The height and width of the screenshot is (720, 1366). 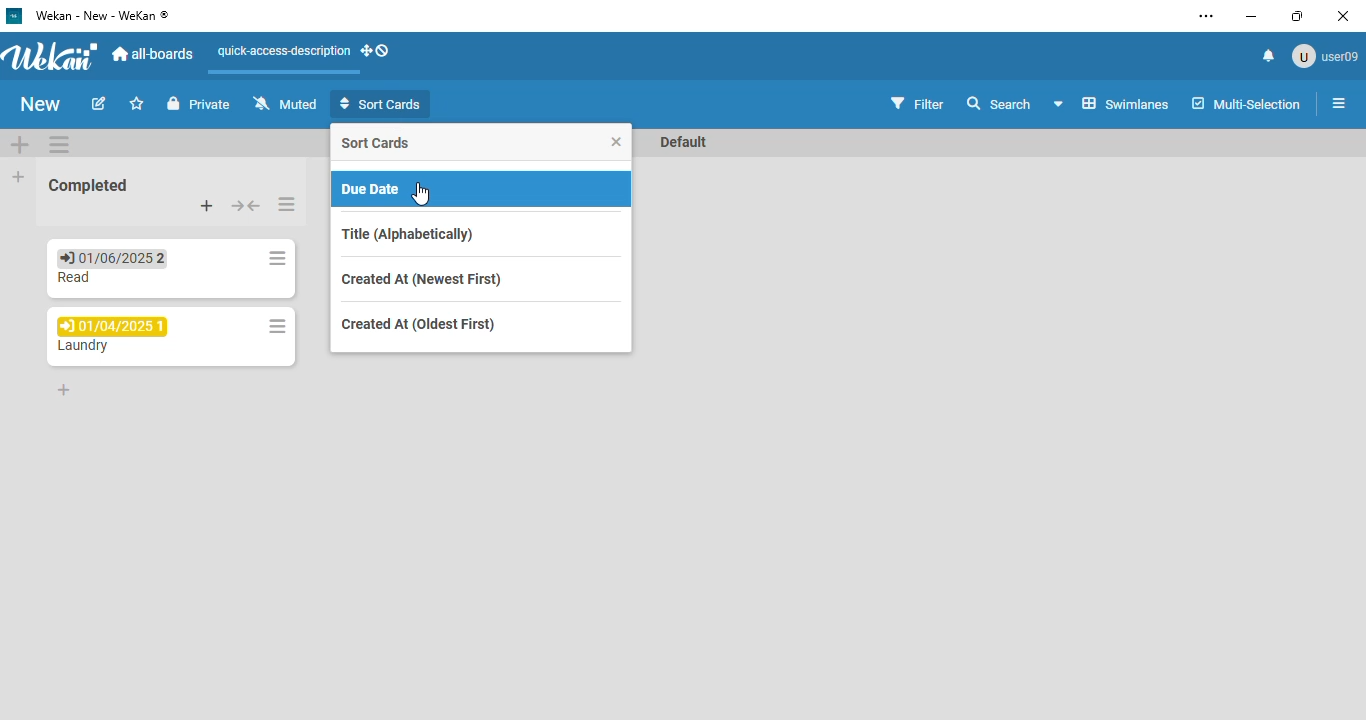 I want to click on Laundry, so click(x=82, y=346).